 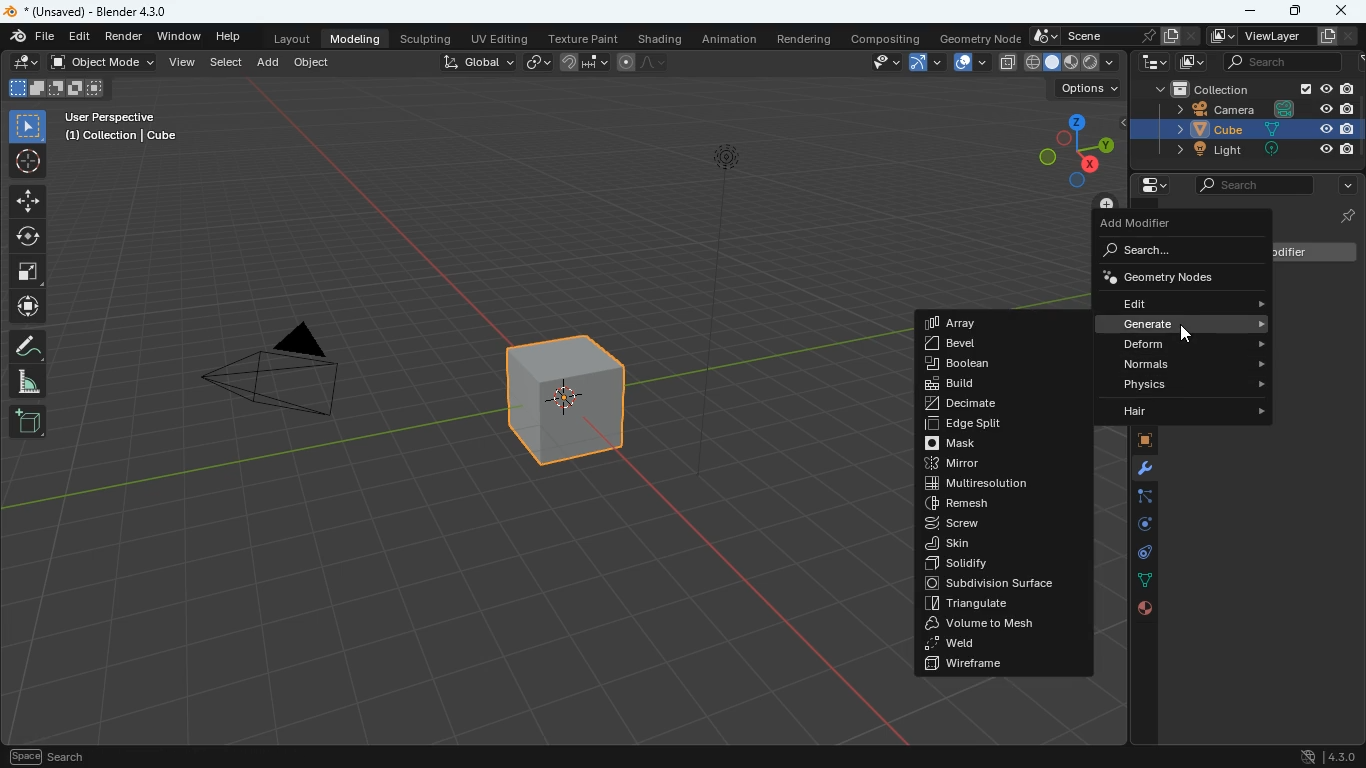 I want to click on cube, so click(x=1135, y=441).